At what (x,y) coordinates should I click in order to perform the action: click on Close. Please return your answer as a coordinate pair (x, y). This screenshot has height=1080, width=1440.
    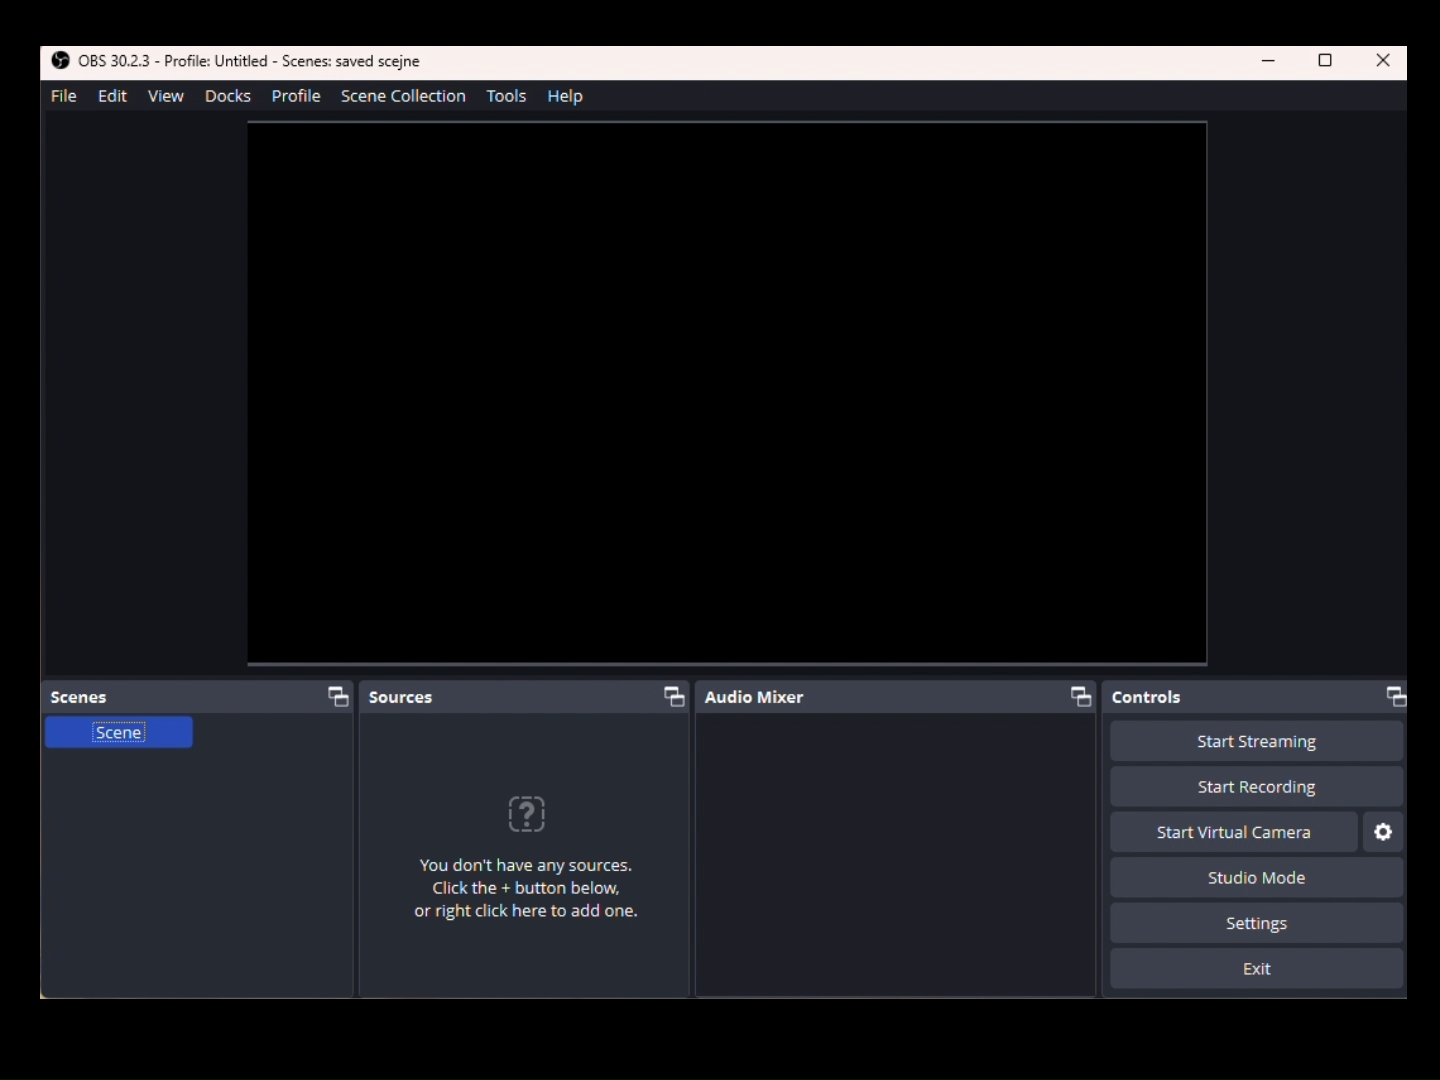
    Looking at the image, I should click on (1384, 61).